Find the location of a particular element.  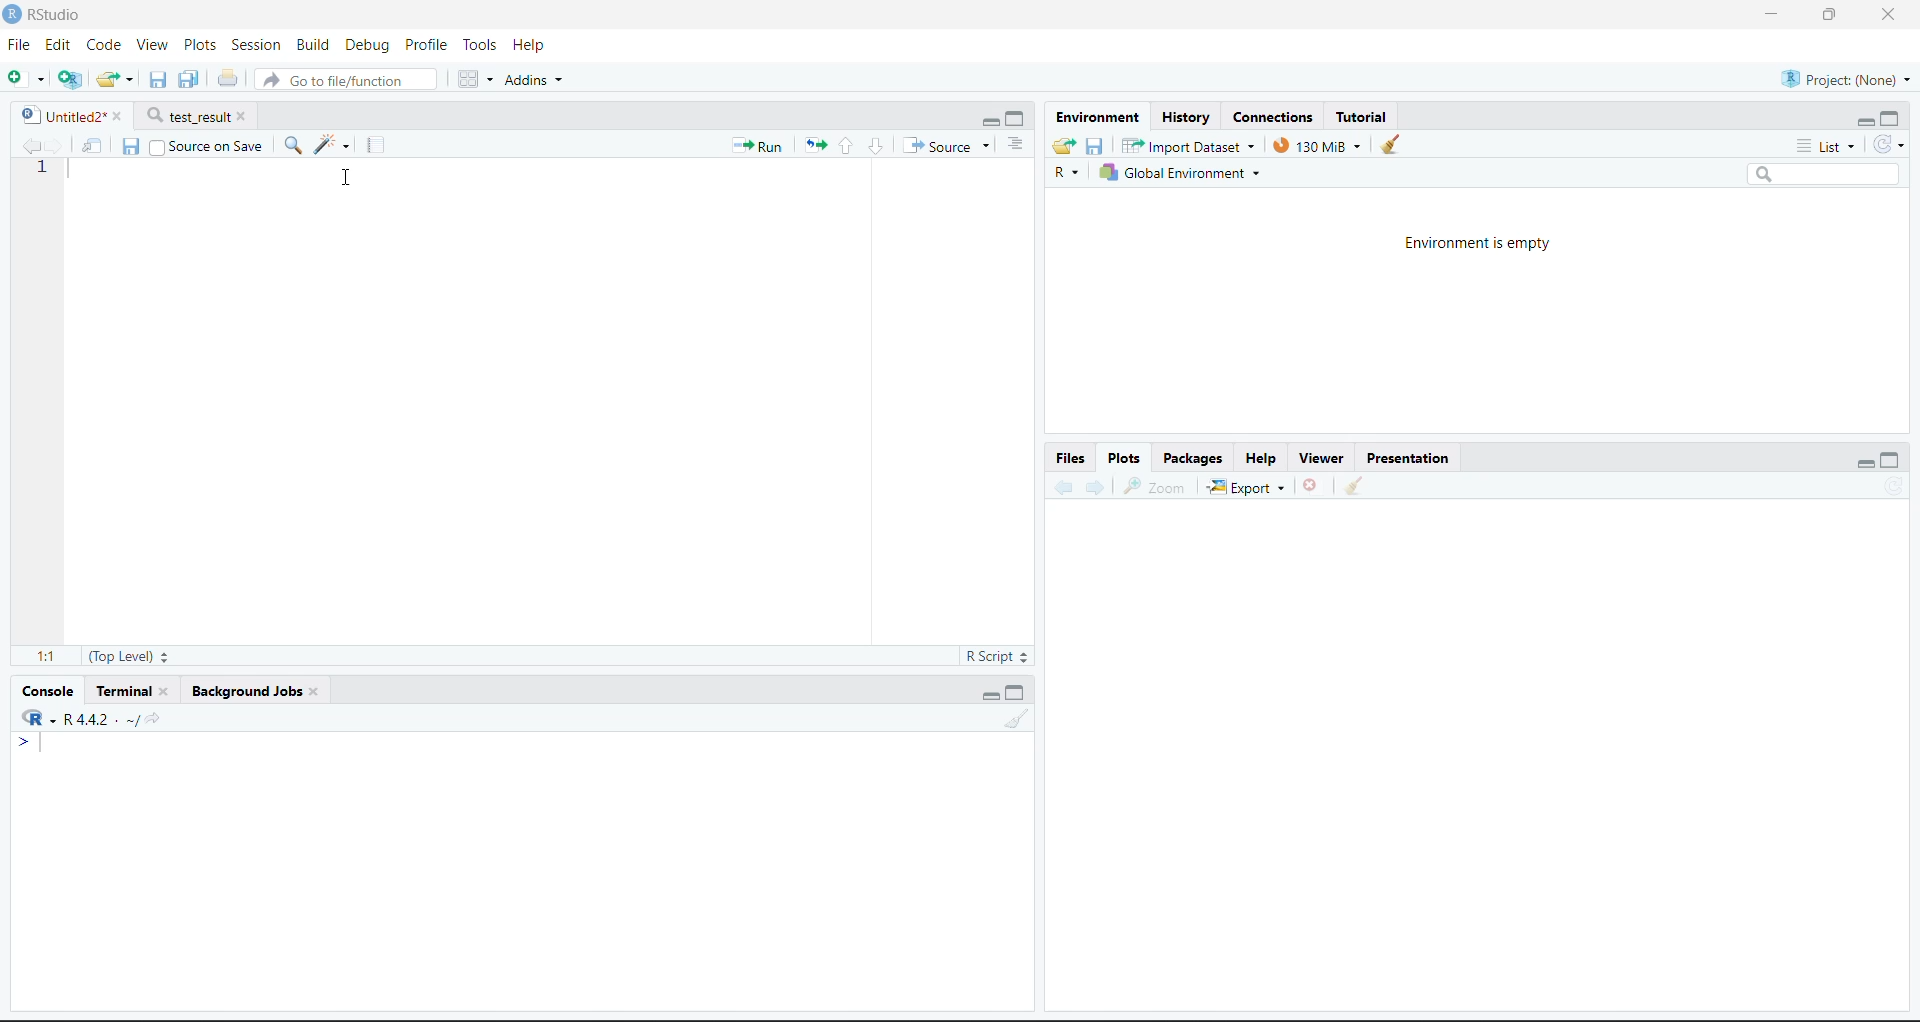

Build is located at coordinates (313, 43).